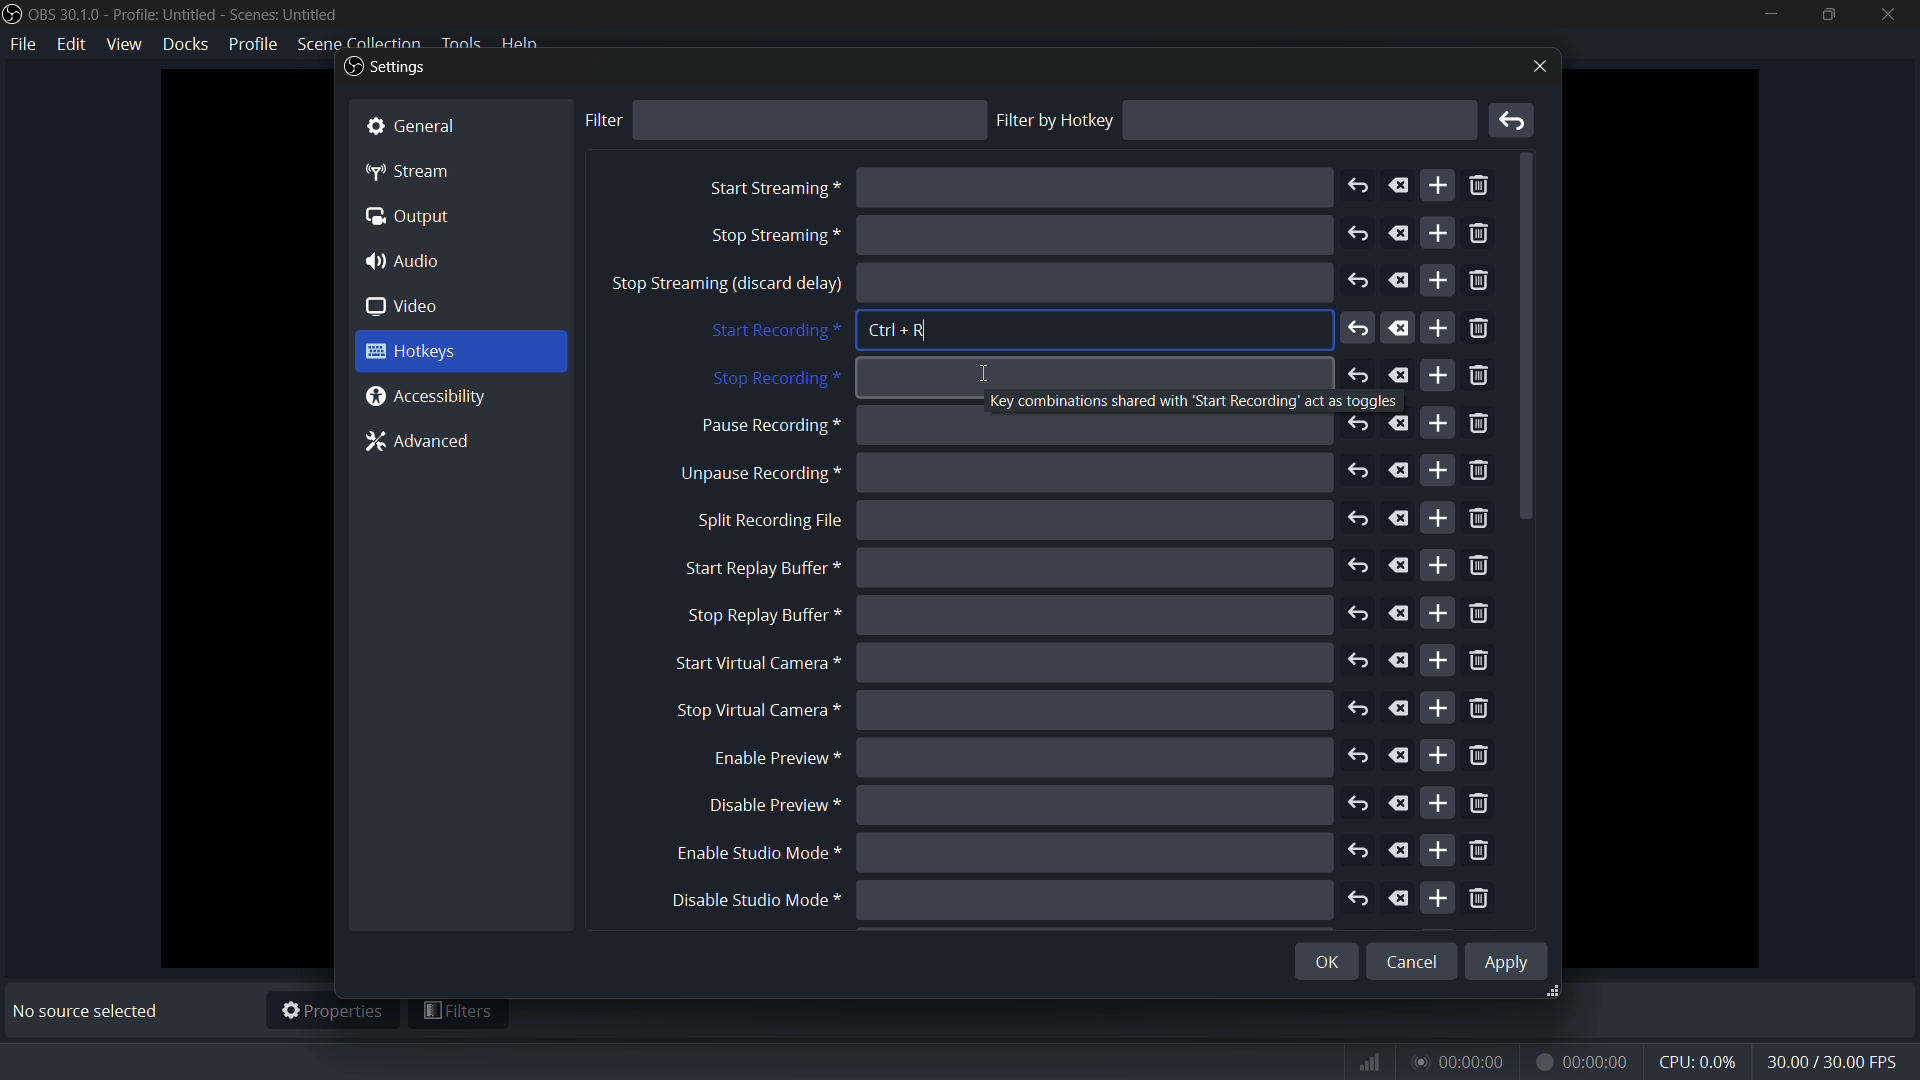  I want to click on add more, so click(1438, 187).